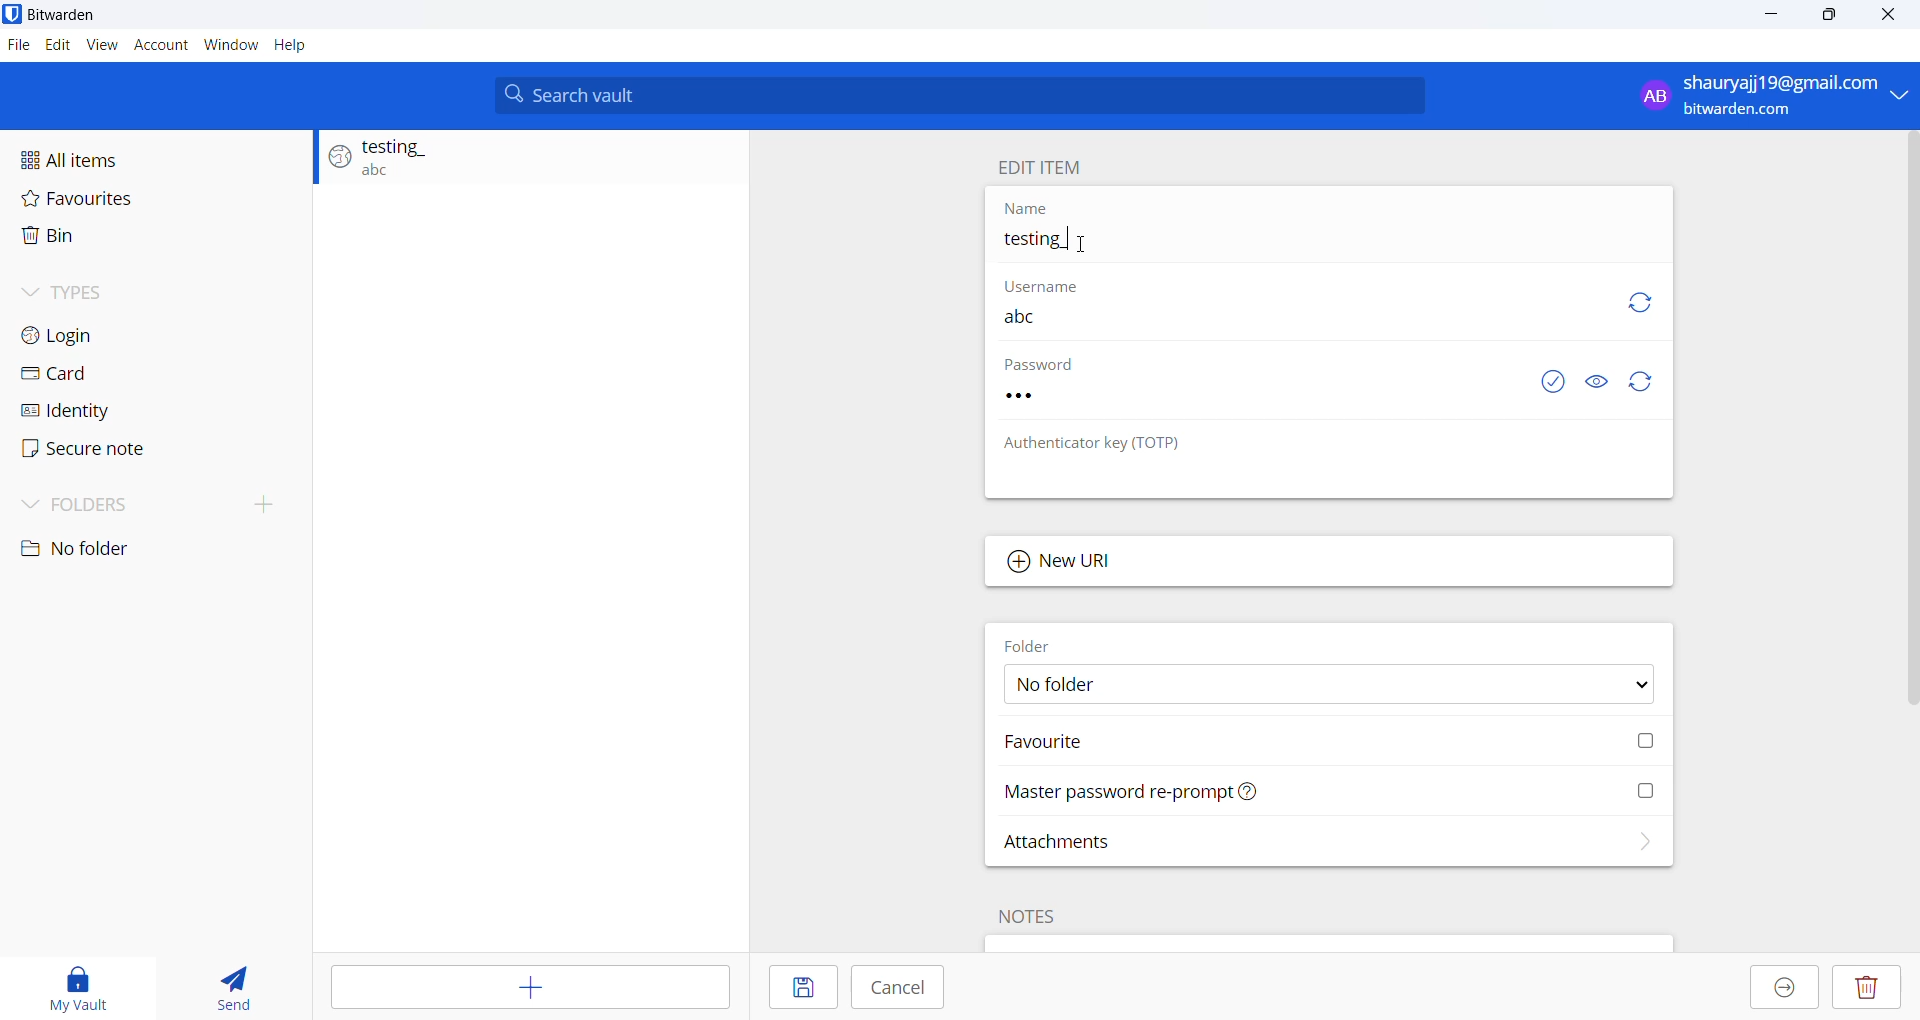 The width and height of the screenshot is (1920, 1020). I want to click on Move to organization, so click(1784, 988).